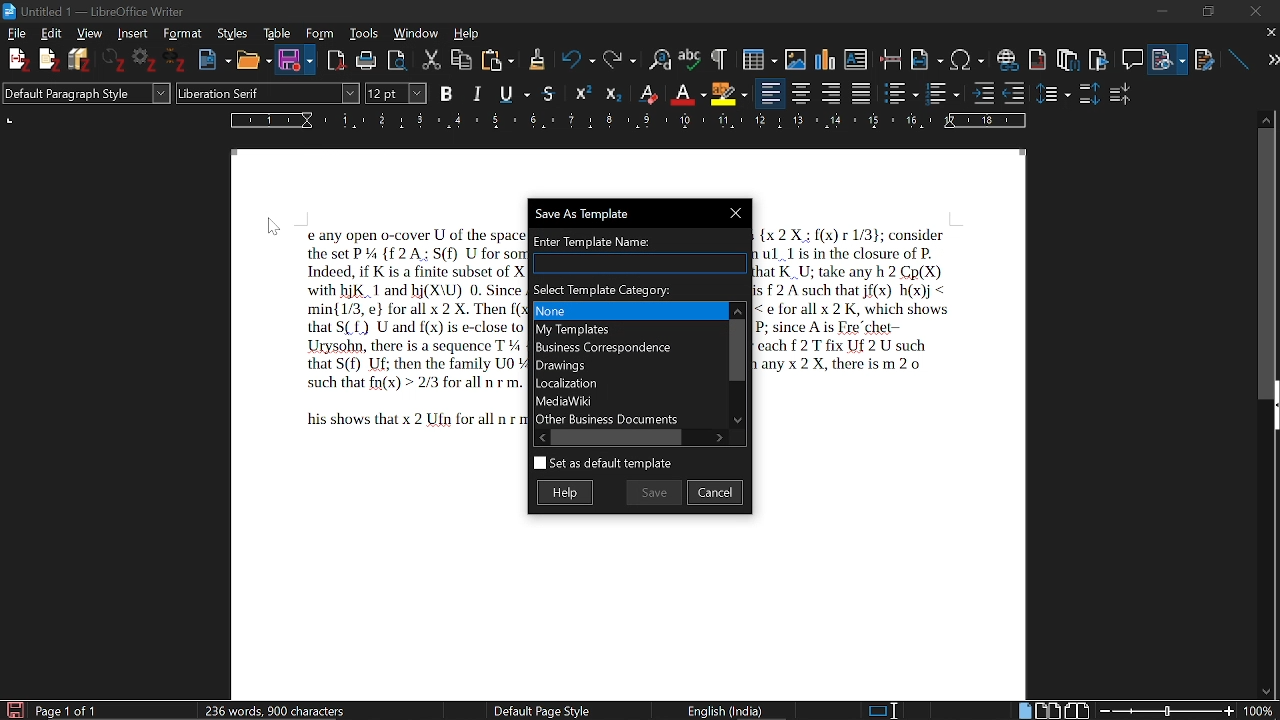 Image resolution: width=1280 pixels, height=720 pixels. I want to click on line, so click(1236, 56).